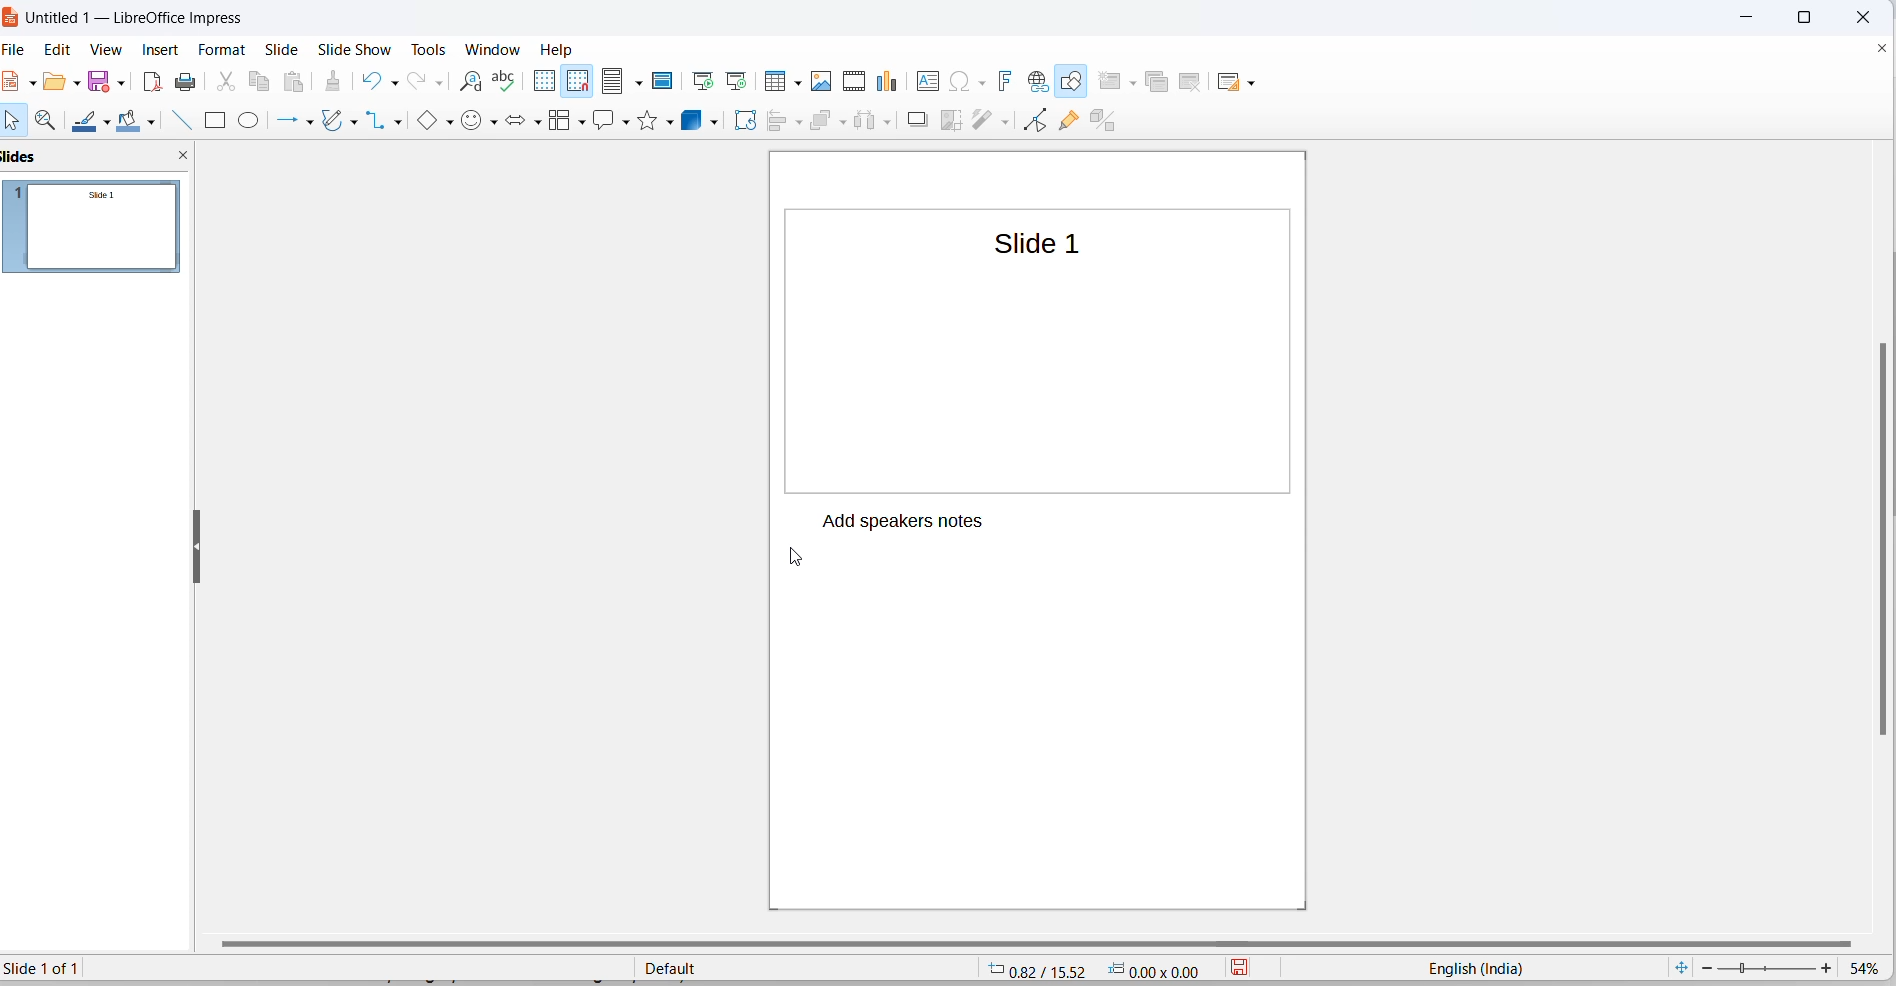  What do you see at coordinates (225, 49) in the screenshot?
I see `format` at bounding box center [225, 49].